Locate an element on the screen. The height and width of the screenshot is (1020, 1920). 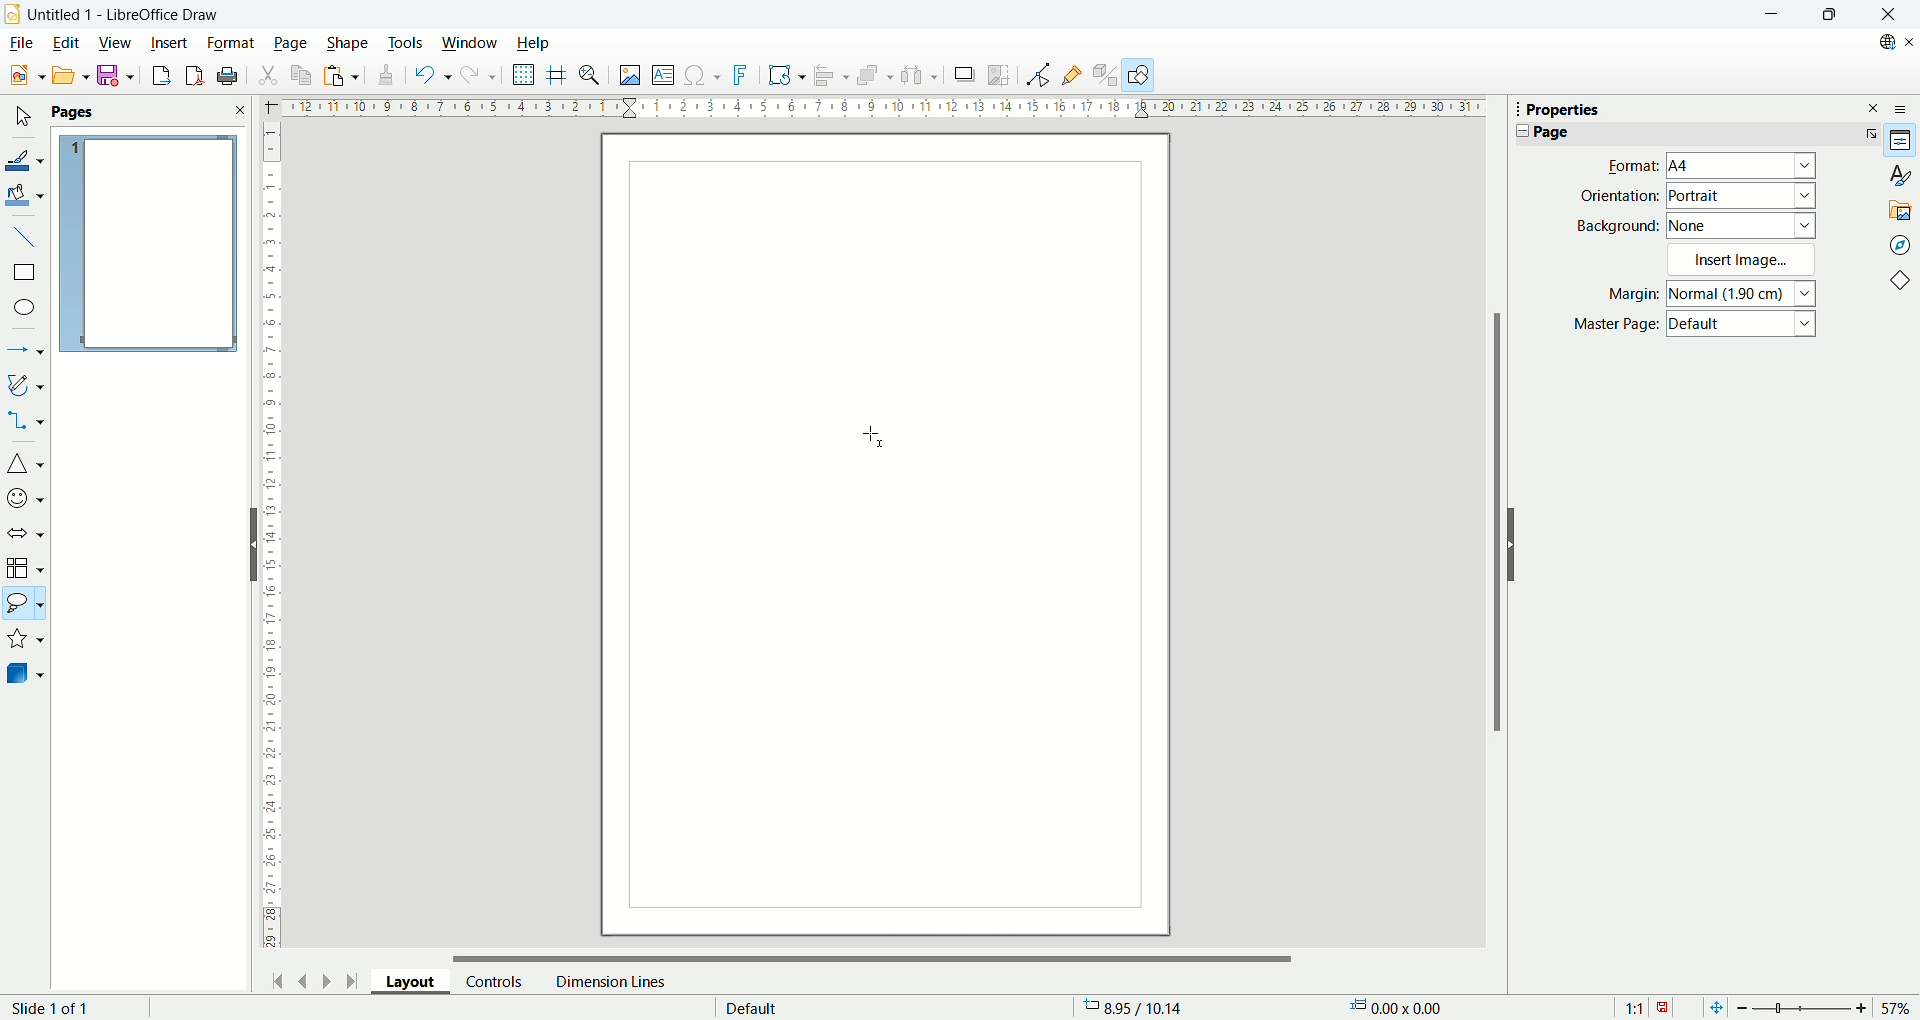
zoom and pan is located at coordinates (591, 77).